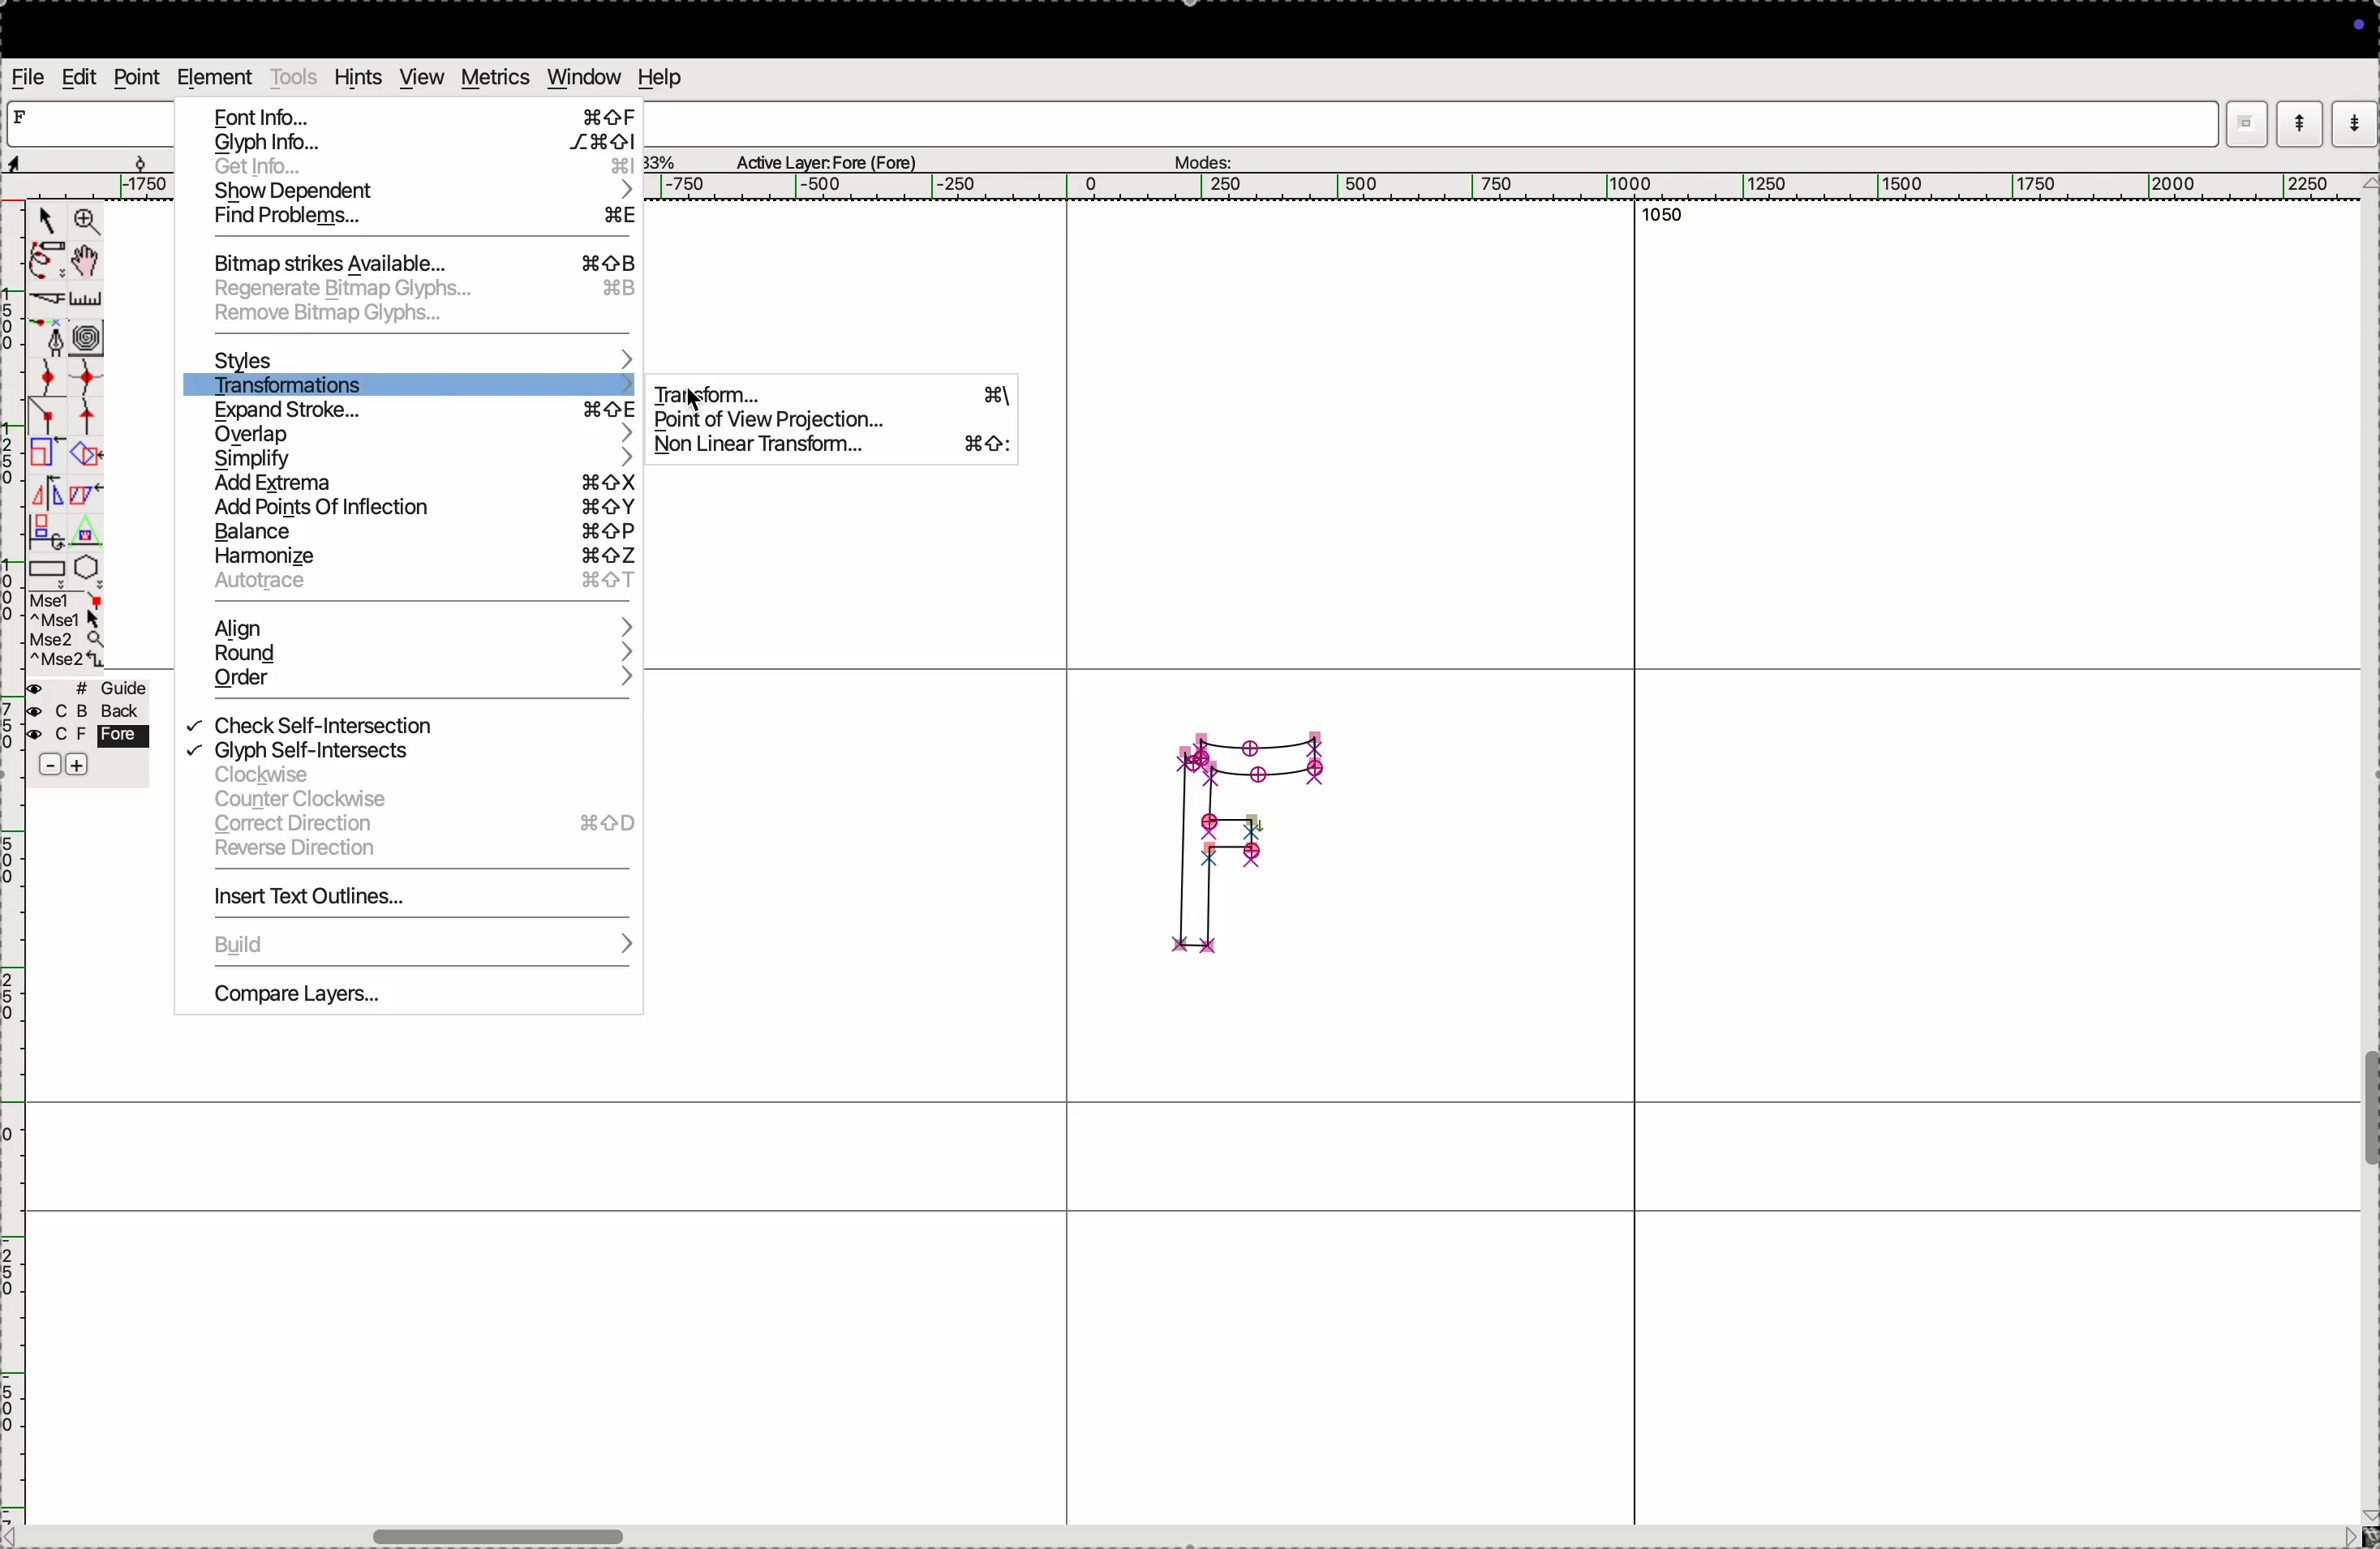  I want to click on point, so click(136, 80).